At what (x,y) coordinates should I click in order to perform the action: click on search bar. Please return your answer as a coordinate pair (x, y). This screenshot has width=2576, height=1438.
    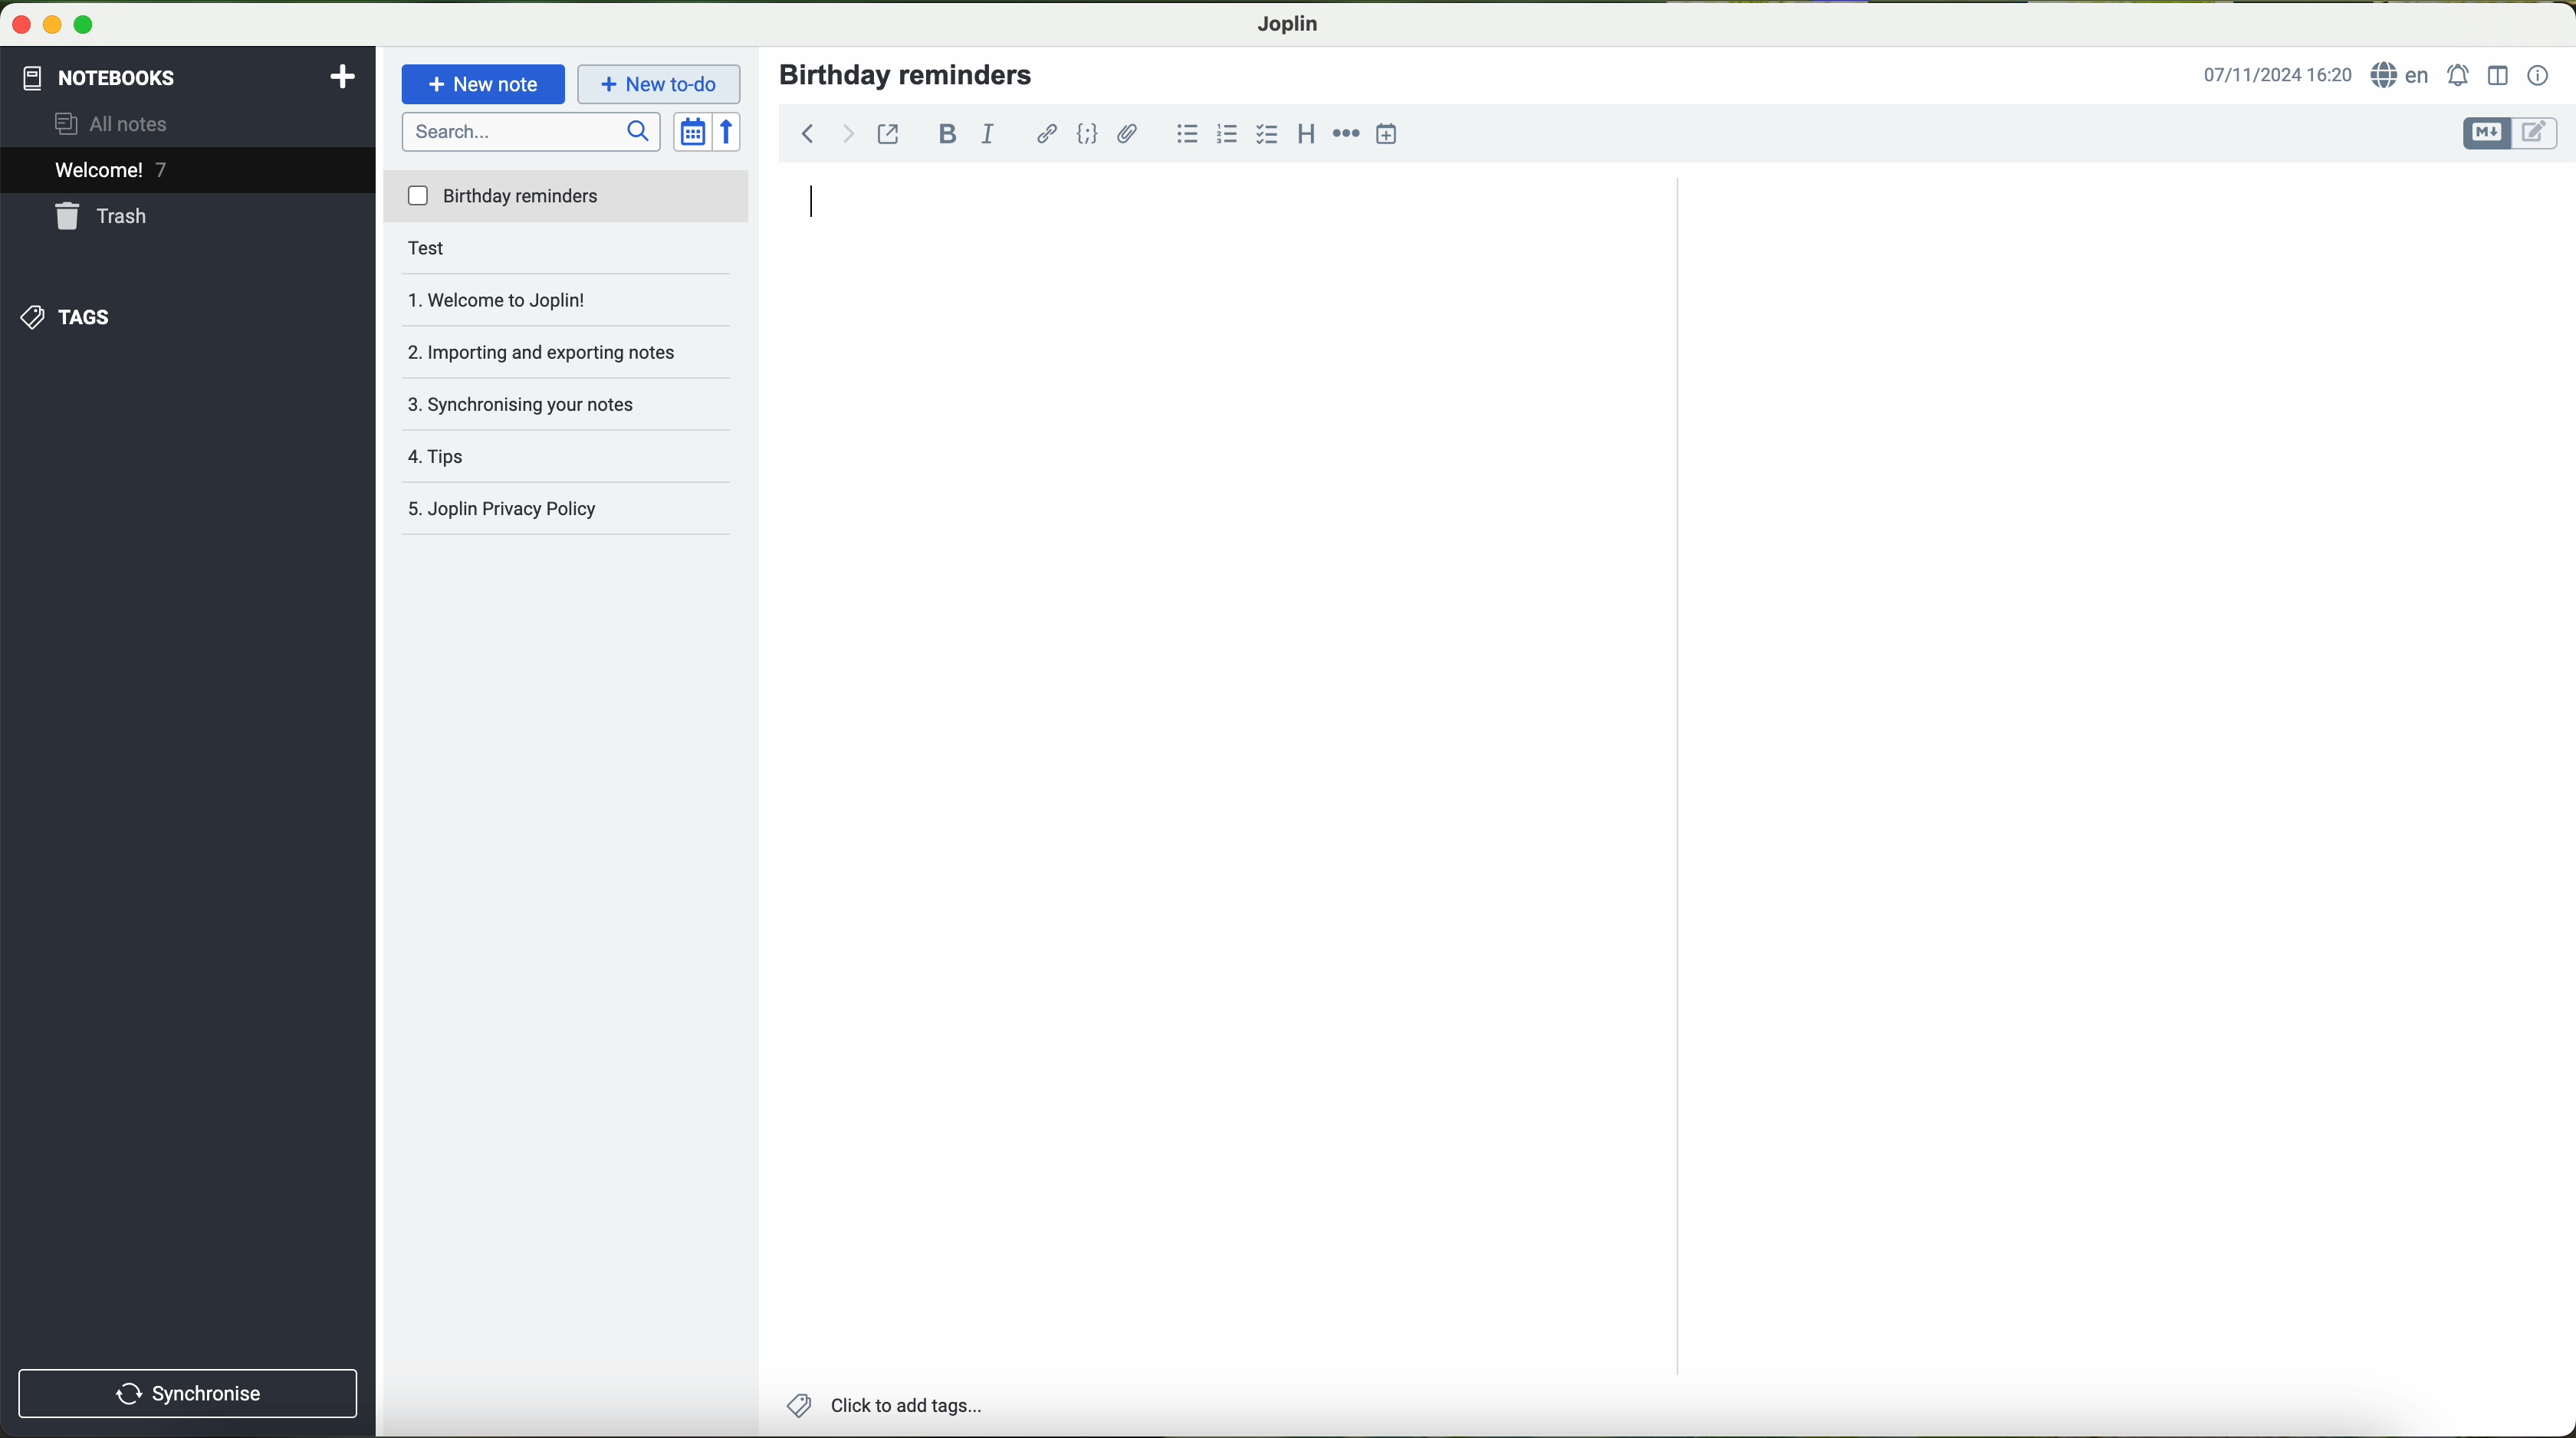
    Looking at the image, I should click on (531, 134).